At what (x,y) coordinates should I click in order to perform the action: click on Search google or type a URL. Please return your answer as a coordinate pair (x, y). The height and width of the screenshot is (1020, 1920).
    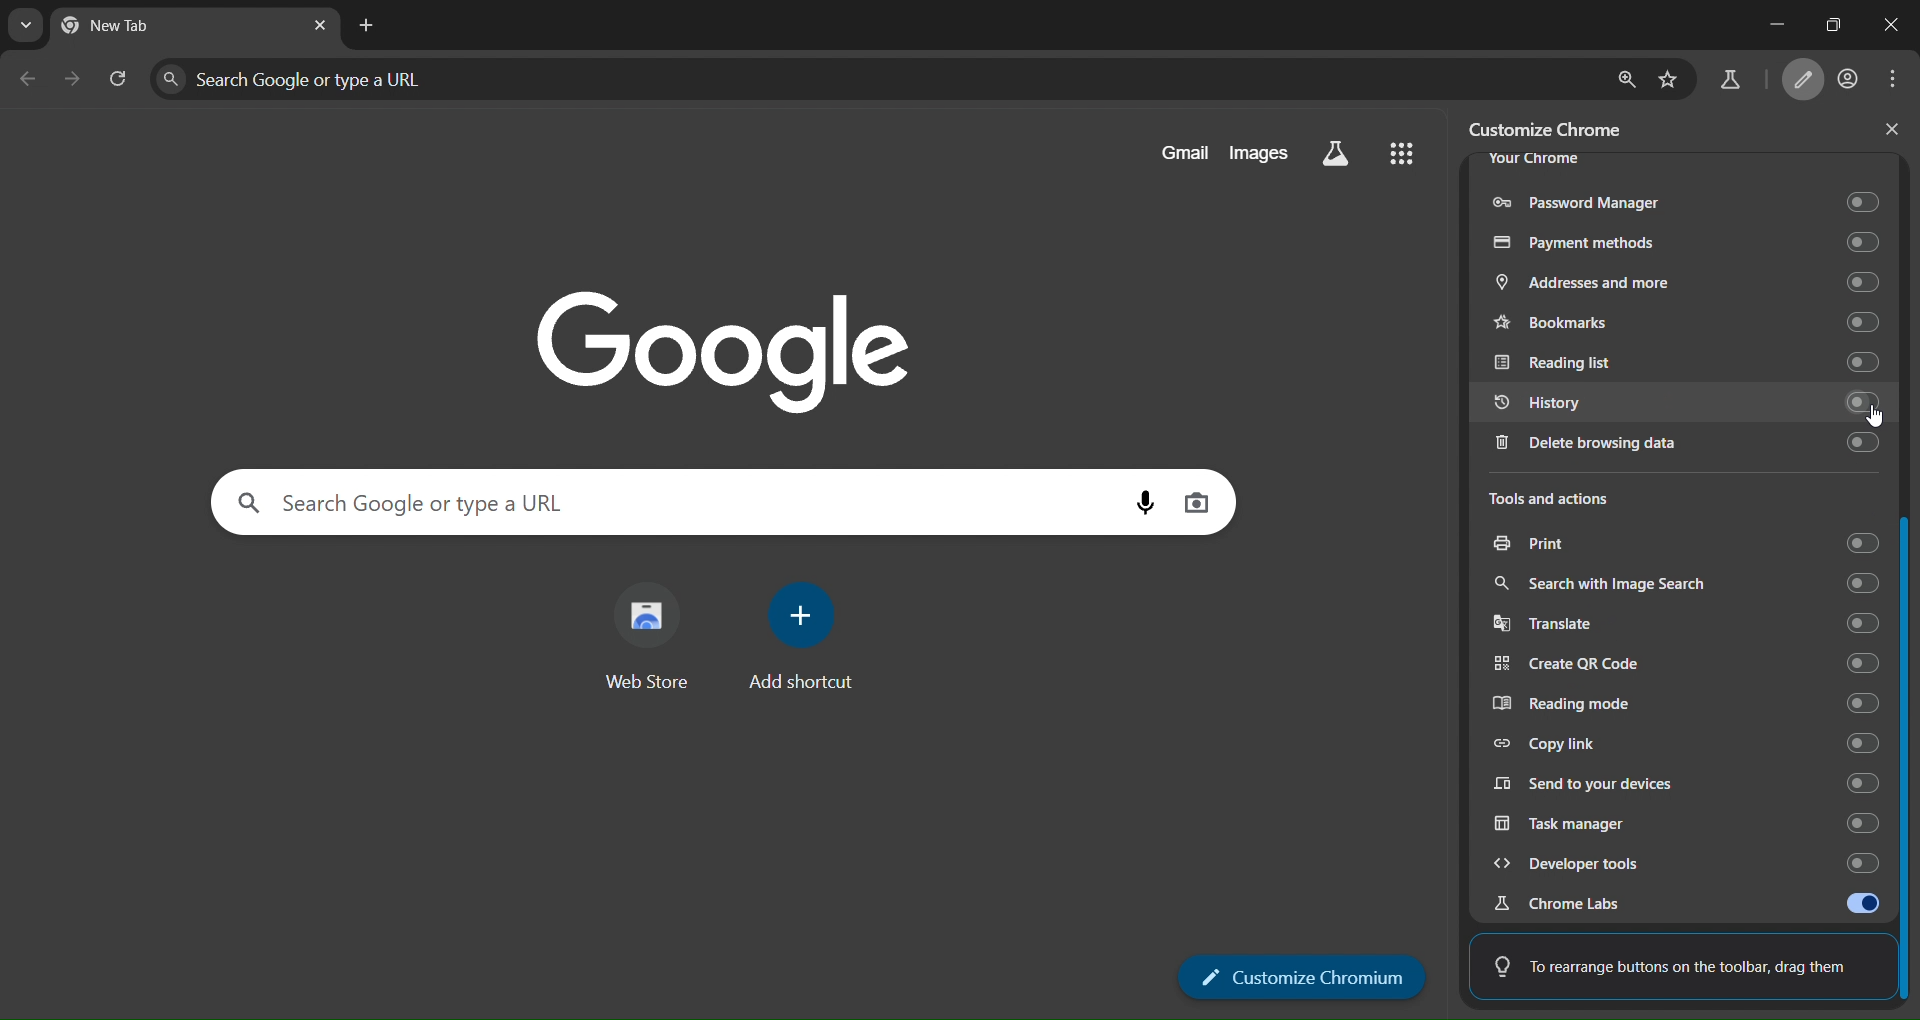
    Looking at the image, I should click on (874, 78).